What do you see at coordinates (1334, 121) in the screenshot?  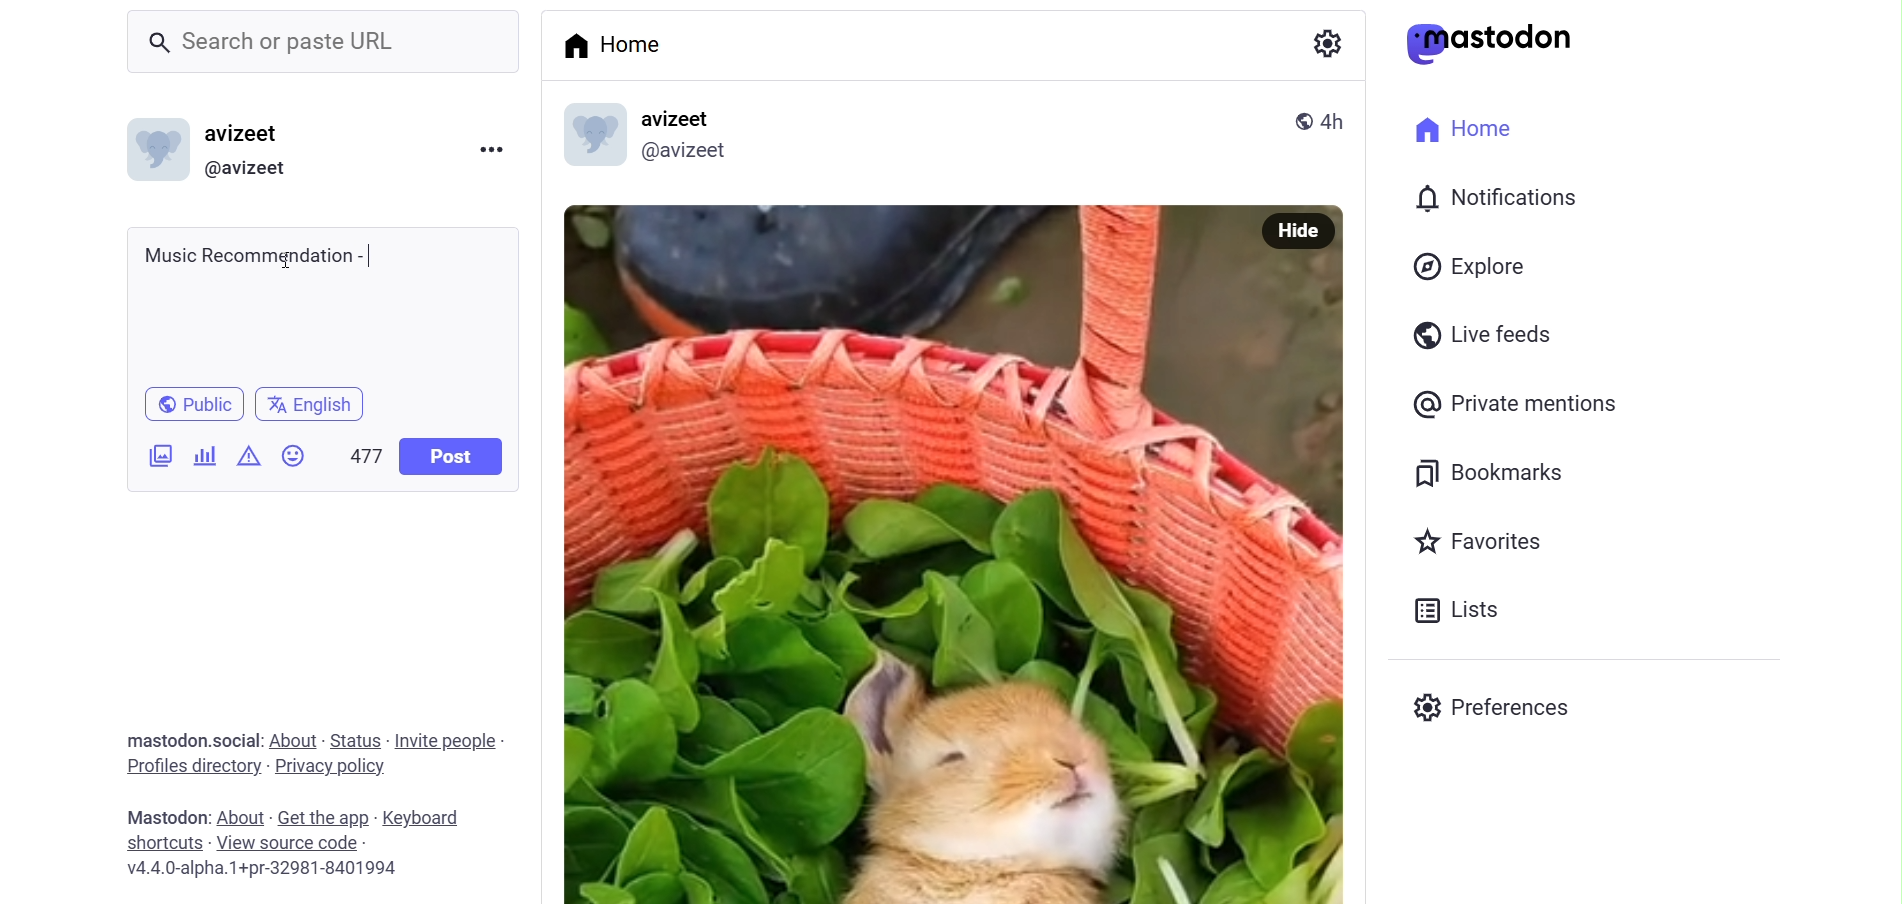 I see `4h` at bounding box center [1334, 121].